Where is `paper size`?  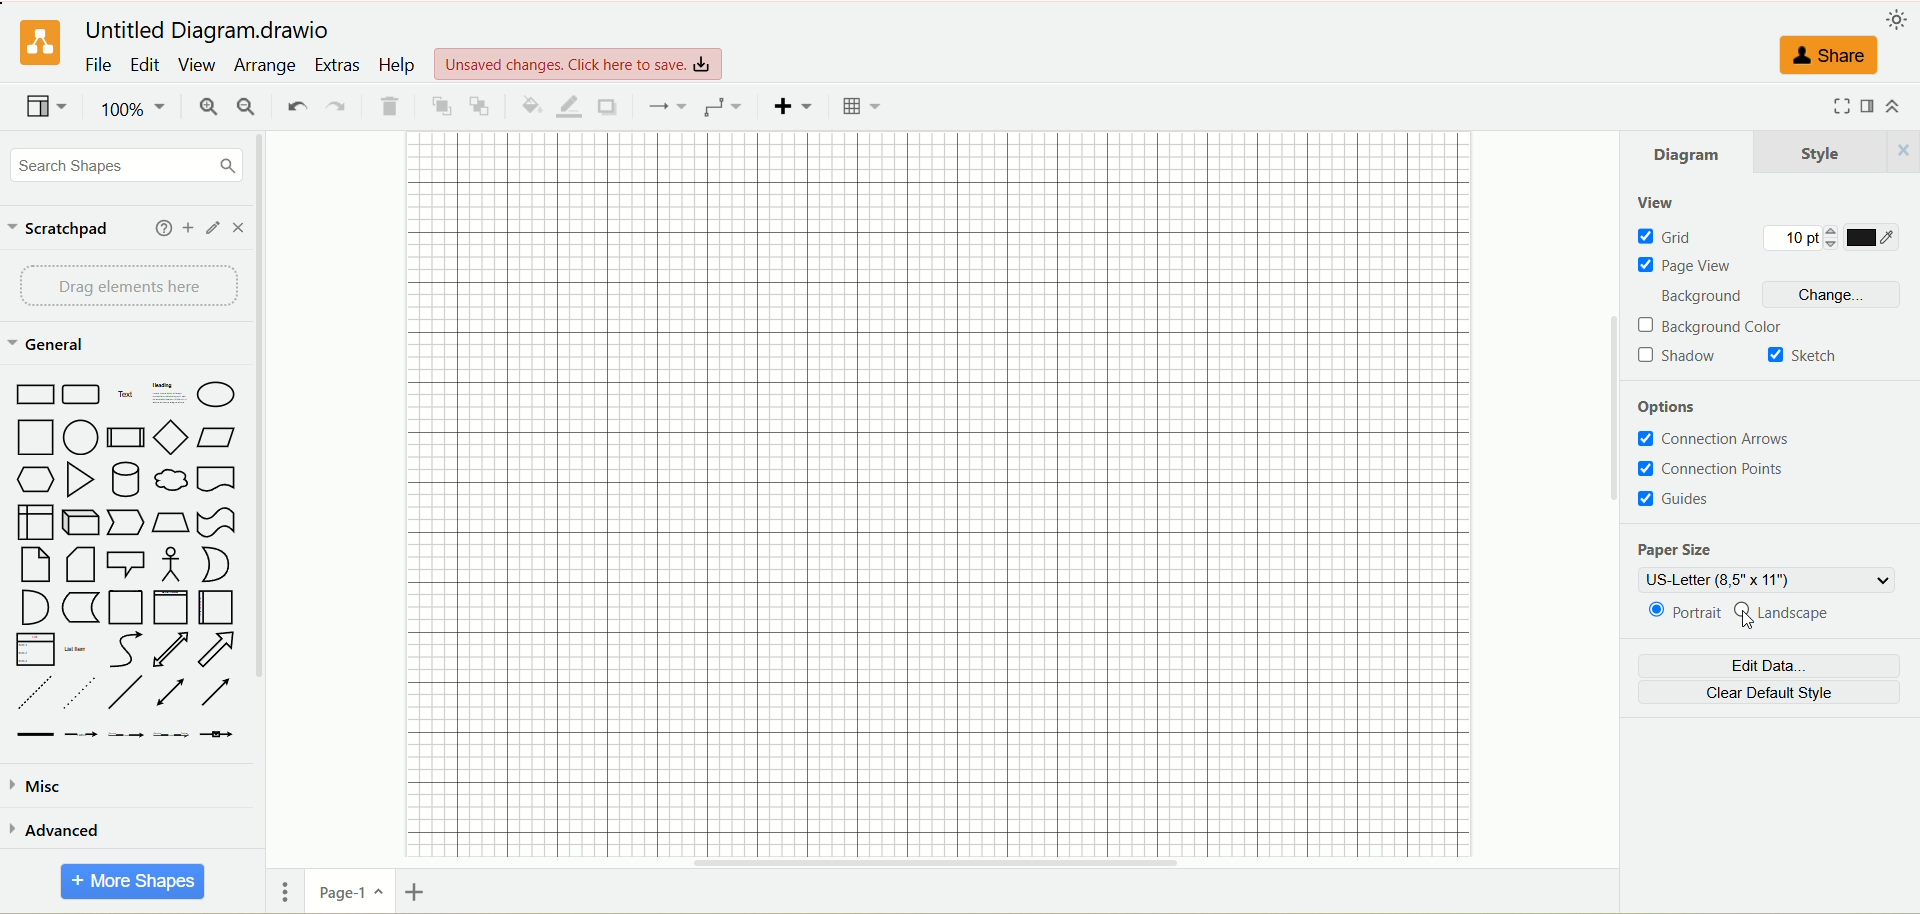
paper size is located at coordinates (1676, 548).